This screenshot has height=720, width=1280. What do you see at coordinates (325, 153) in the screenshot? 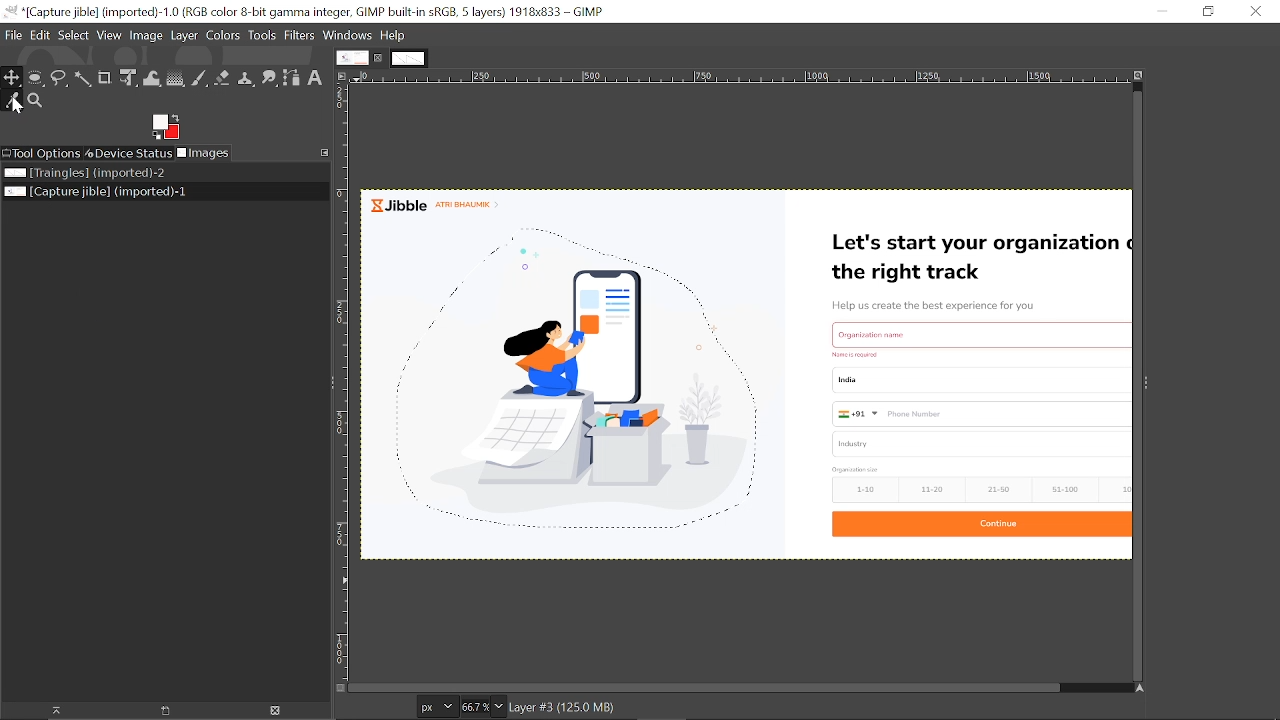
I see `Configure this tab` at bounding box center [325, 153].